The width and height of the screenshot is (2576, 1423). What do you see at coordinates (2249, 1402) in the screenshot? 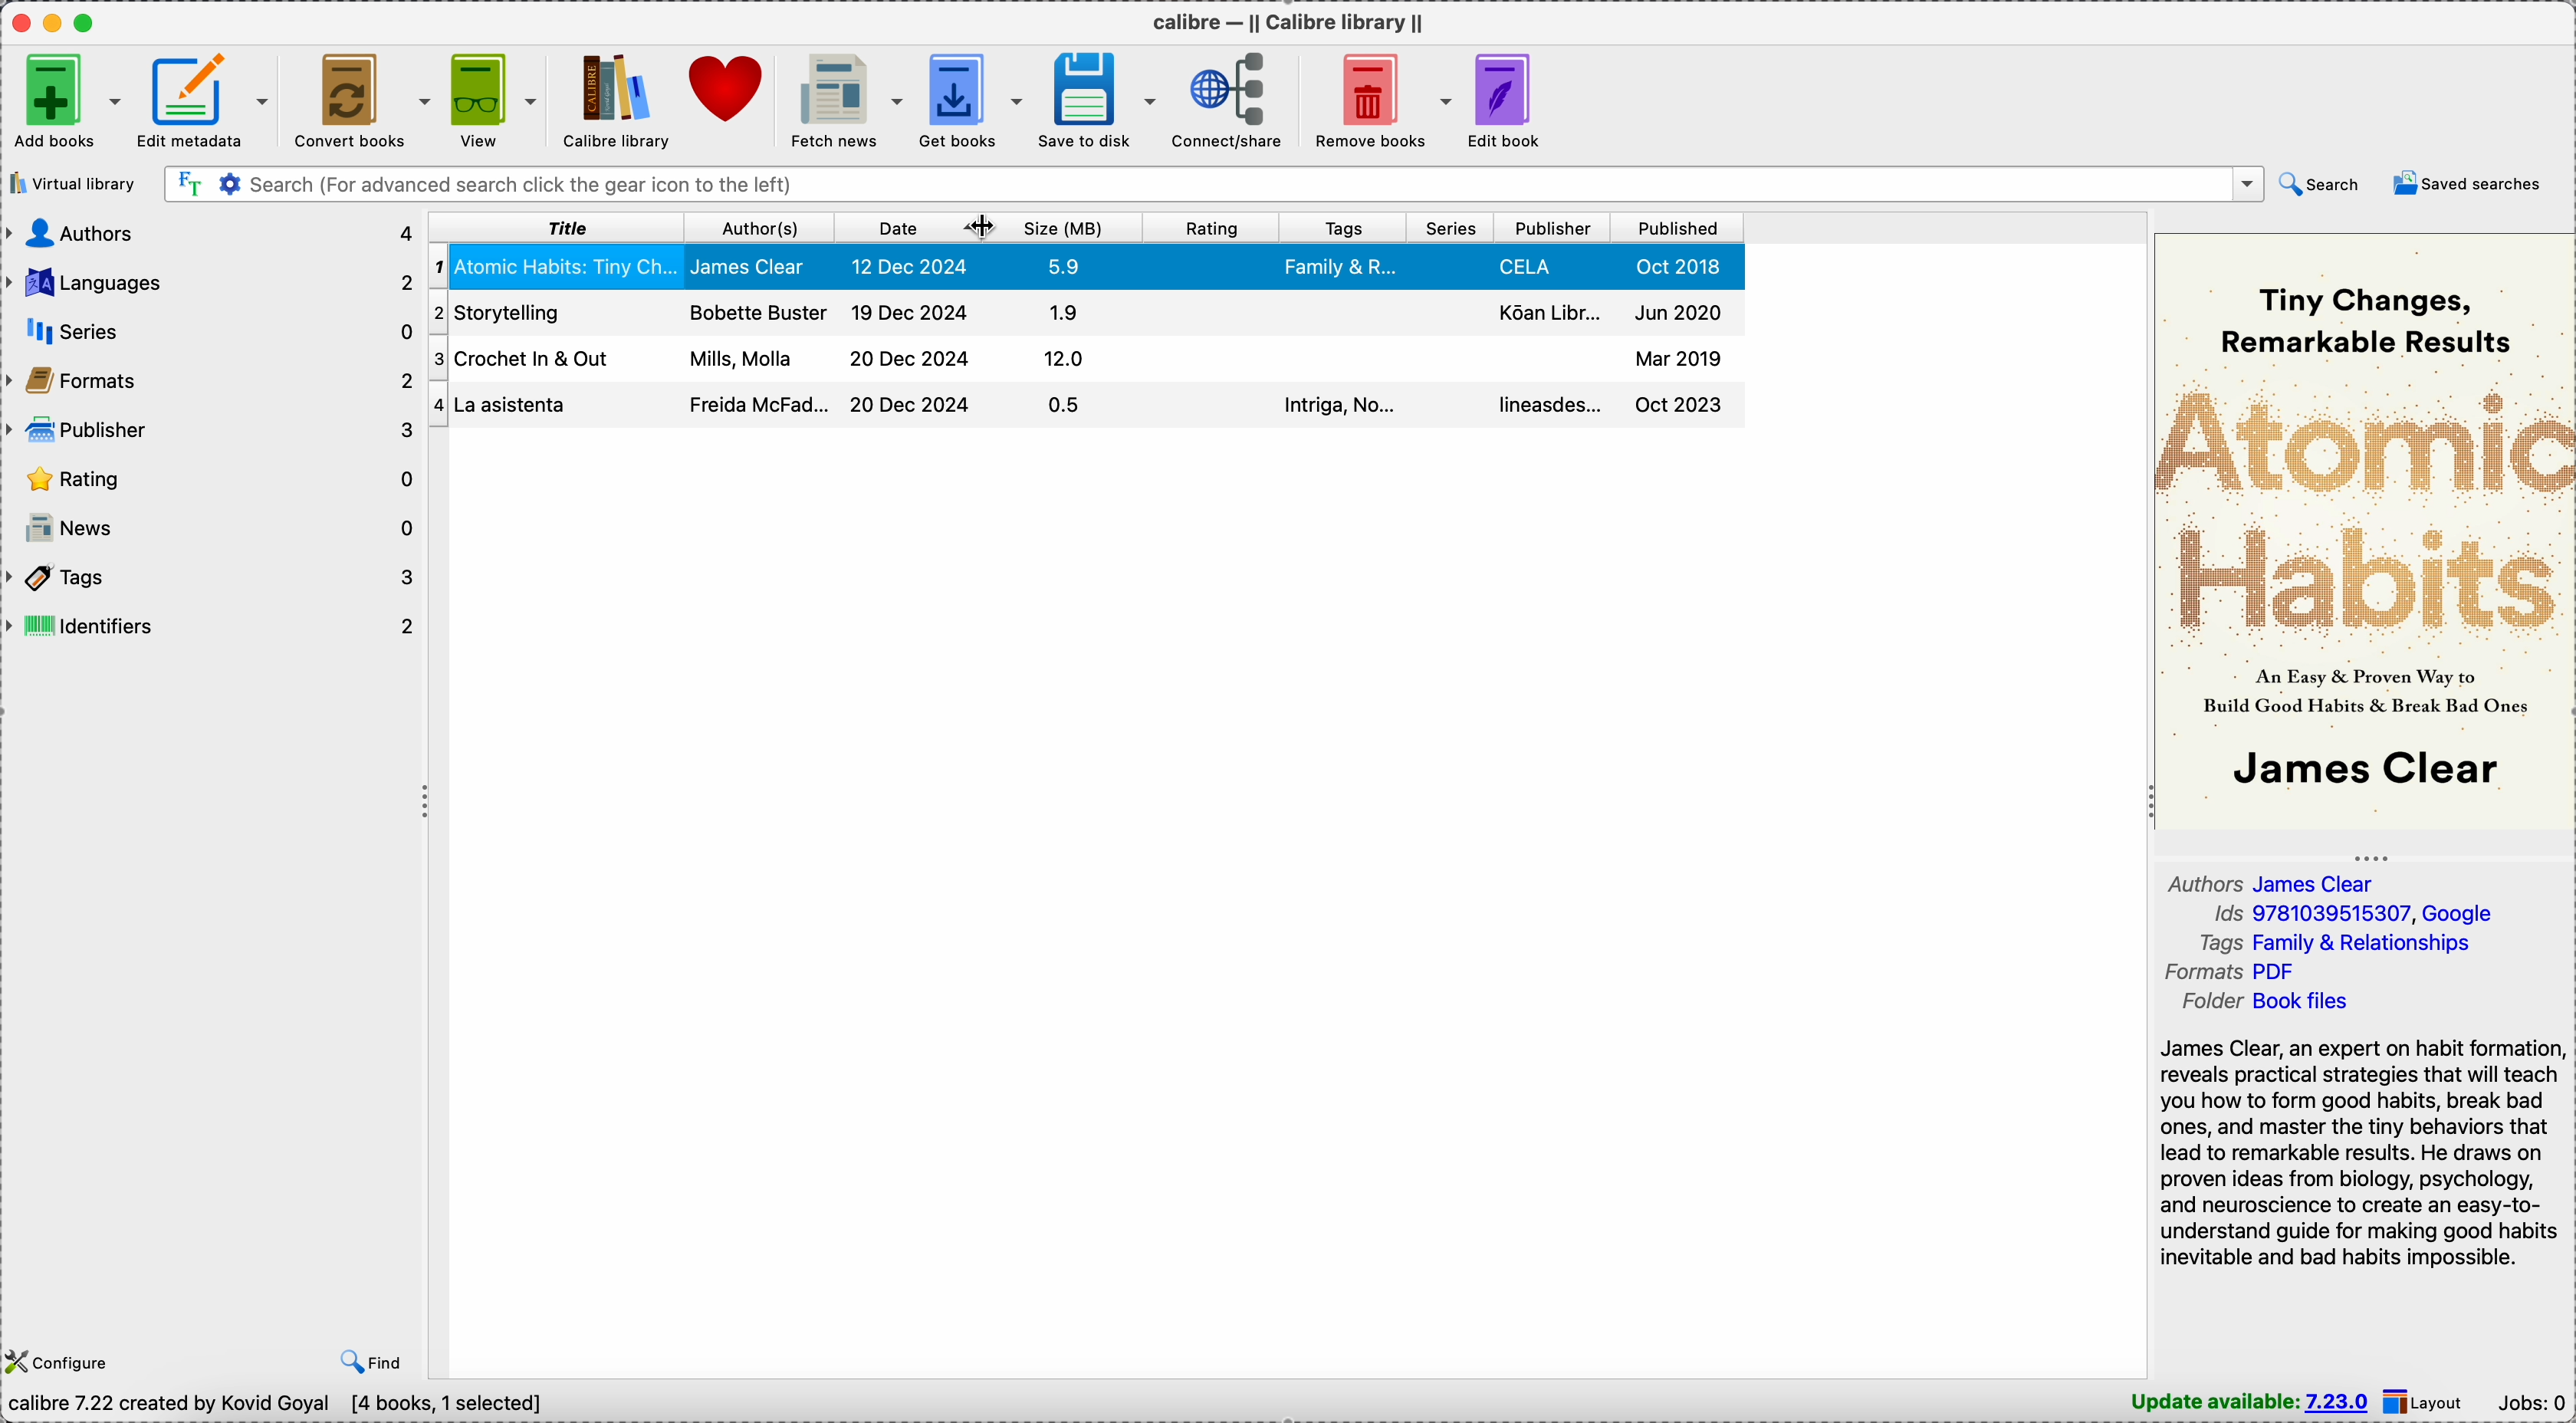
I see `update available: 7.23.0` at bounding box center [2249, 1402].